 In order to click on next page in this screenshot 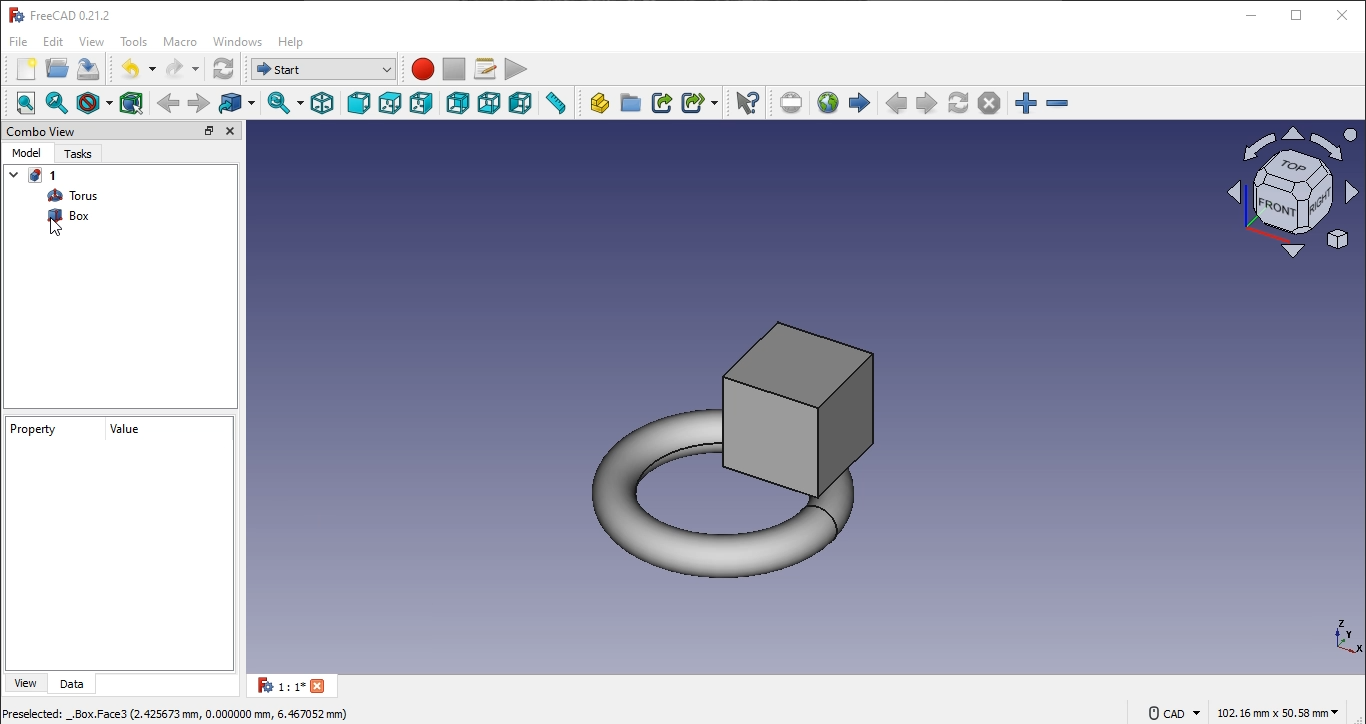, I will do `click(927, 103)`.